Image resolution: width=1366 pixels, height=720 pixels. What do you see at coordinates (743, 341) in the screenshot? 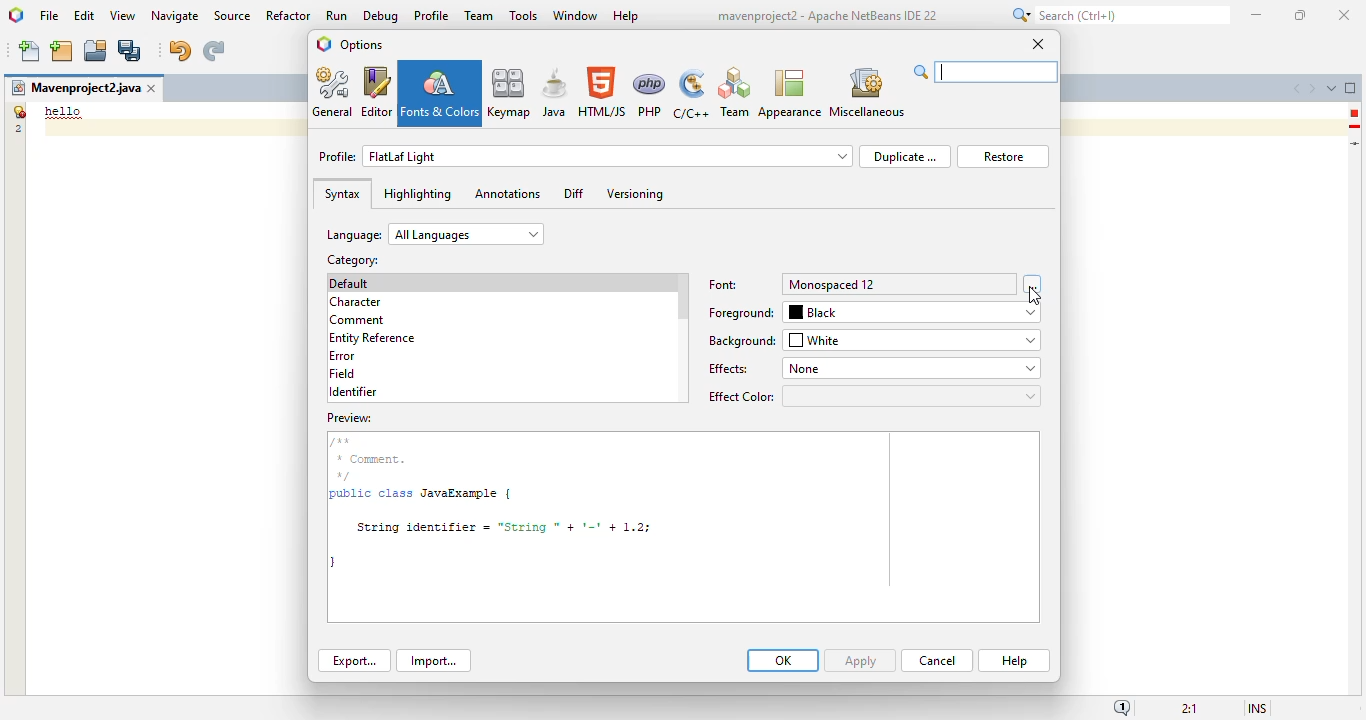
I see `background: ` at bounding box center [743, 341].